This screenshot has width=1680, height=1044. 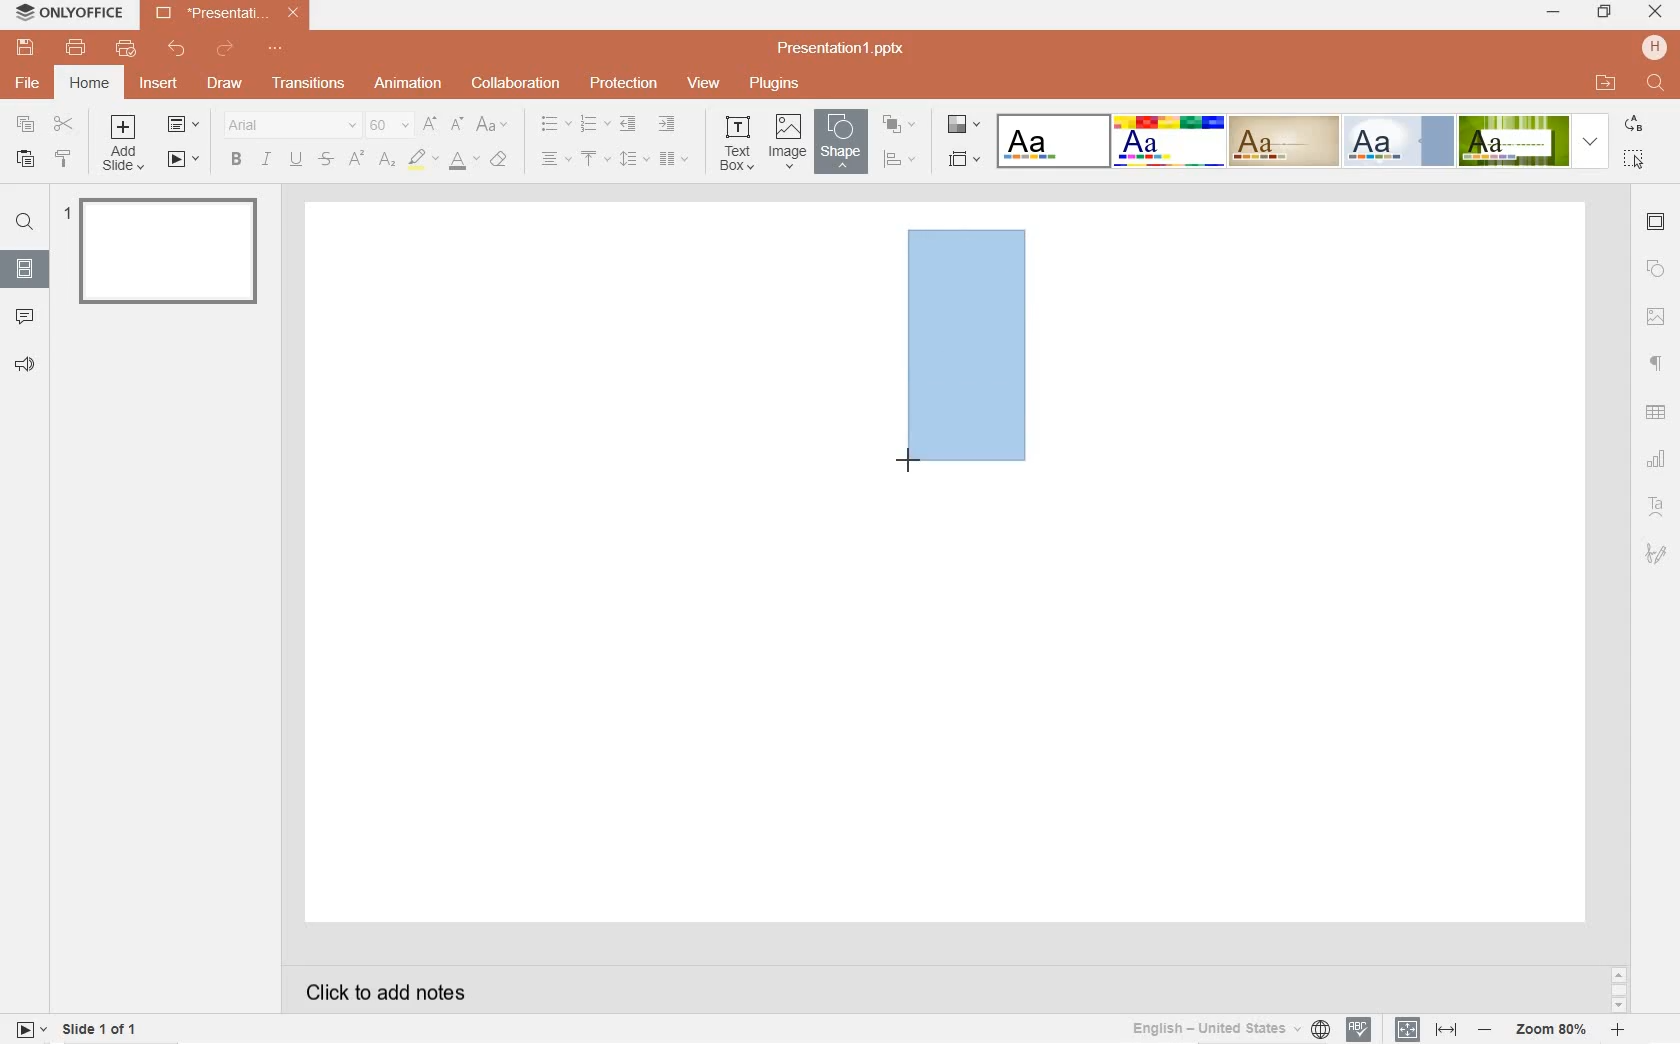 I want to click on numbering, so click(x=593, y=125).